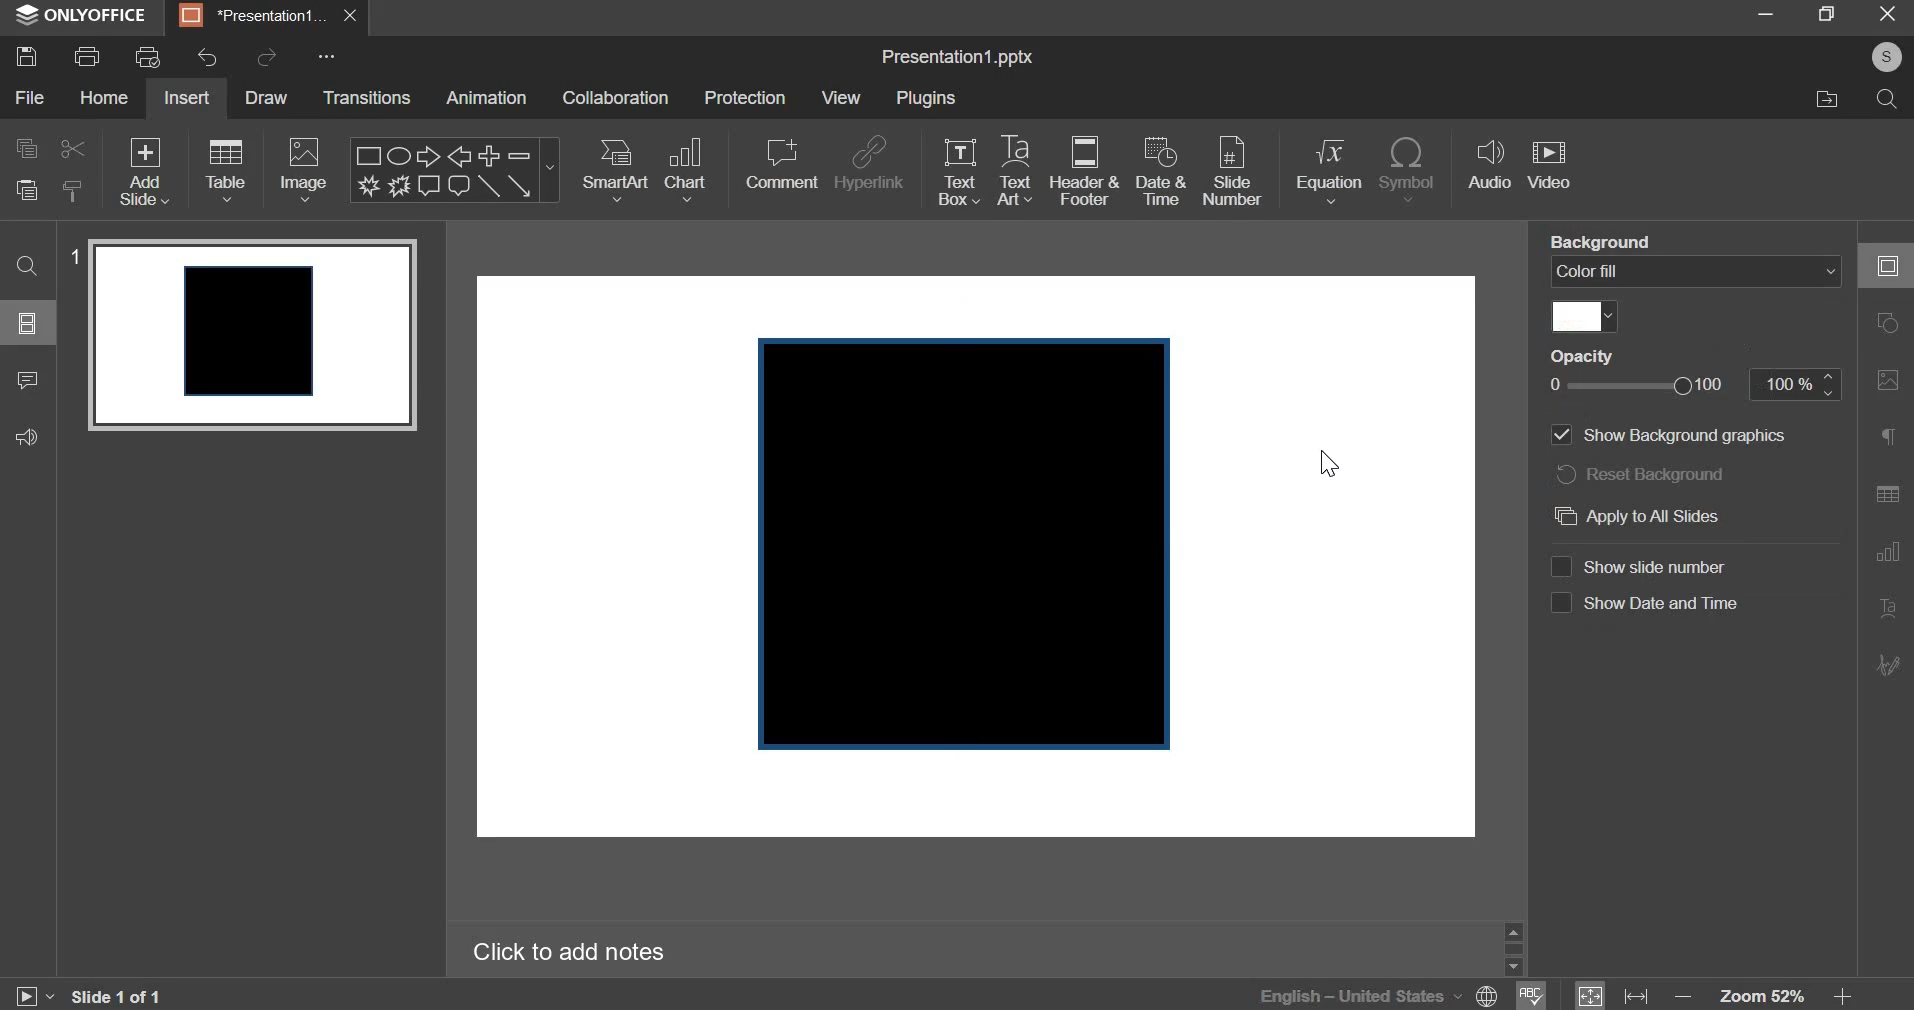 Image resolution: width=1914 pixels, height=1010 pixels. Describe the element at coordinates (268, 58) in the screenshot. I see `redo` at that location.